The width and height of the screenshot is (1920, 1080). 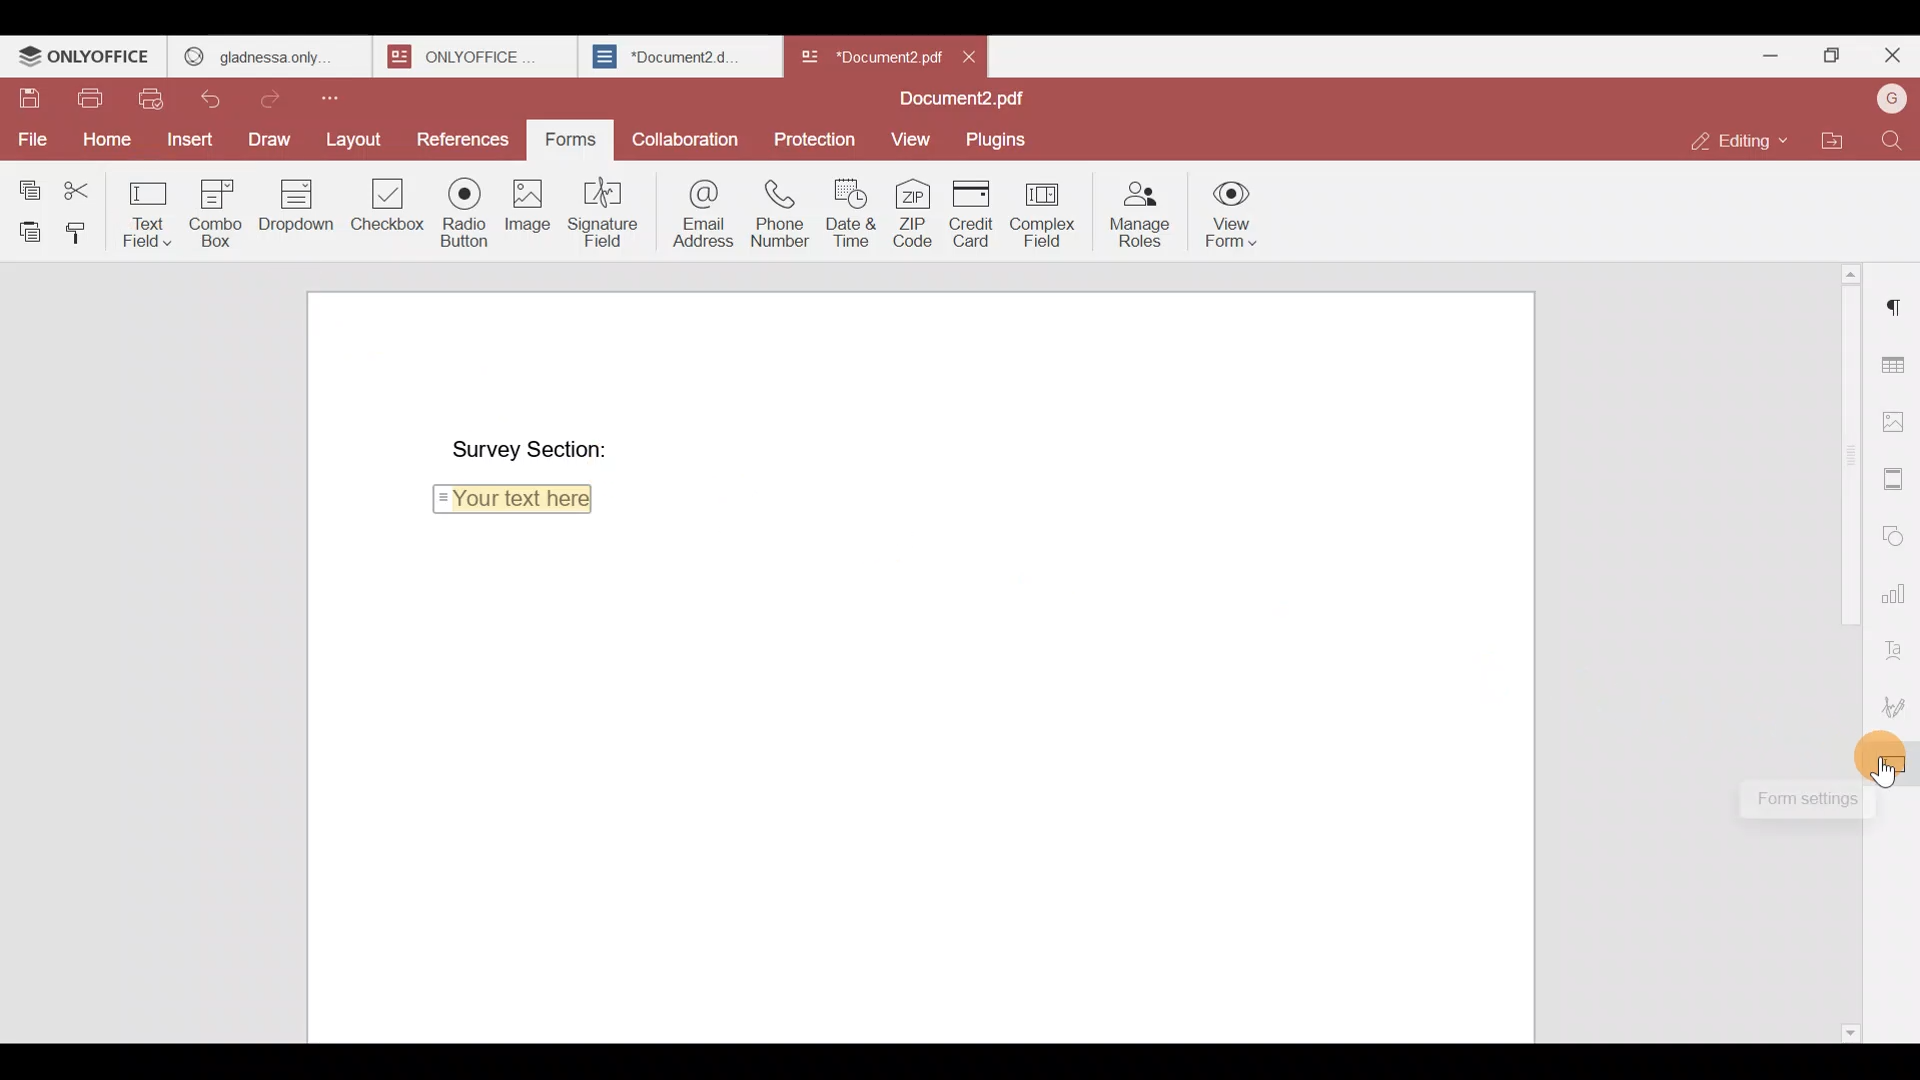 I want to click on Quick print, so click(x=158, y=99).